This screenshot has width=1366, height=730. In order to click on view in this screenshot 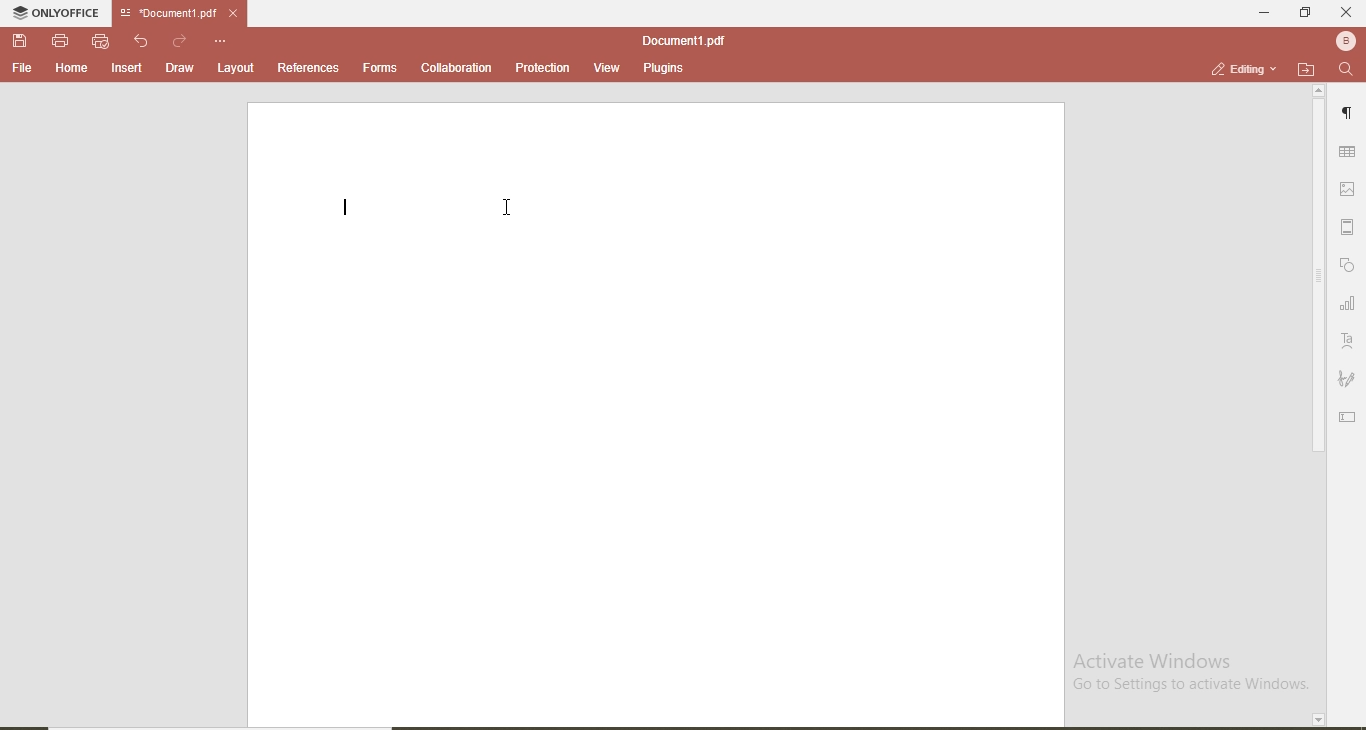, I will do `click(608, 67)`.